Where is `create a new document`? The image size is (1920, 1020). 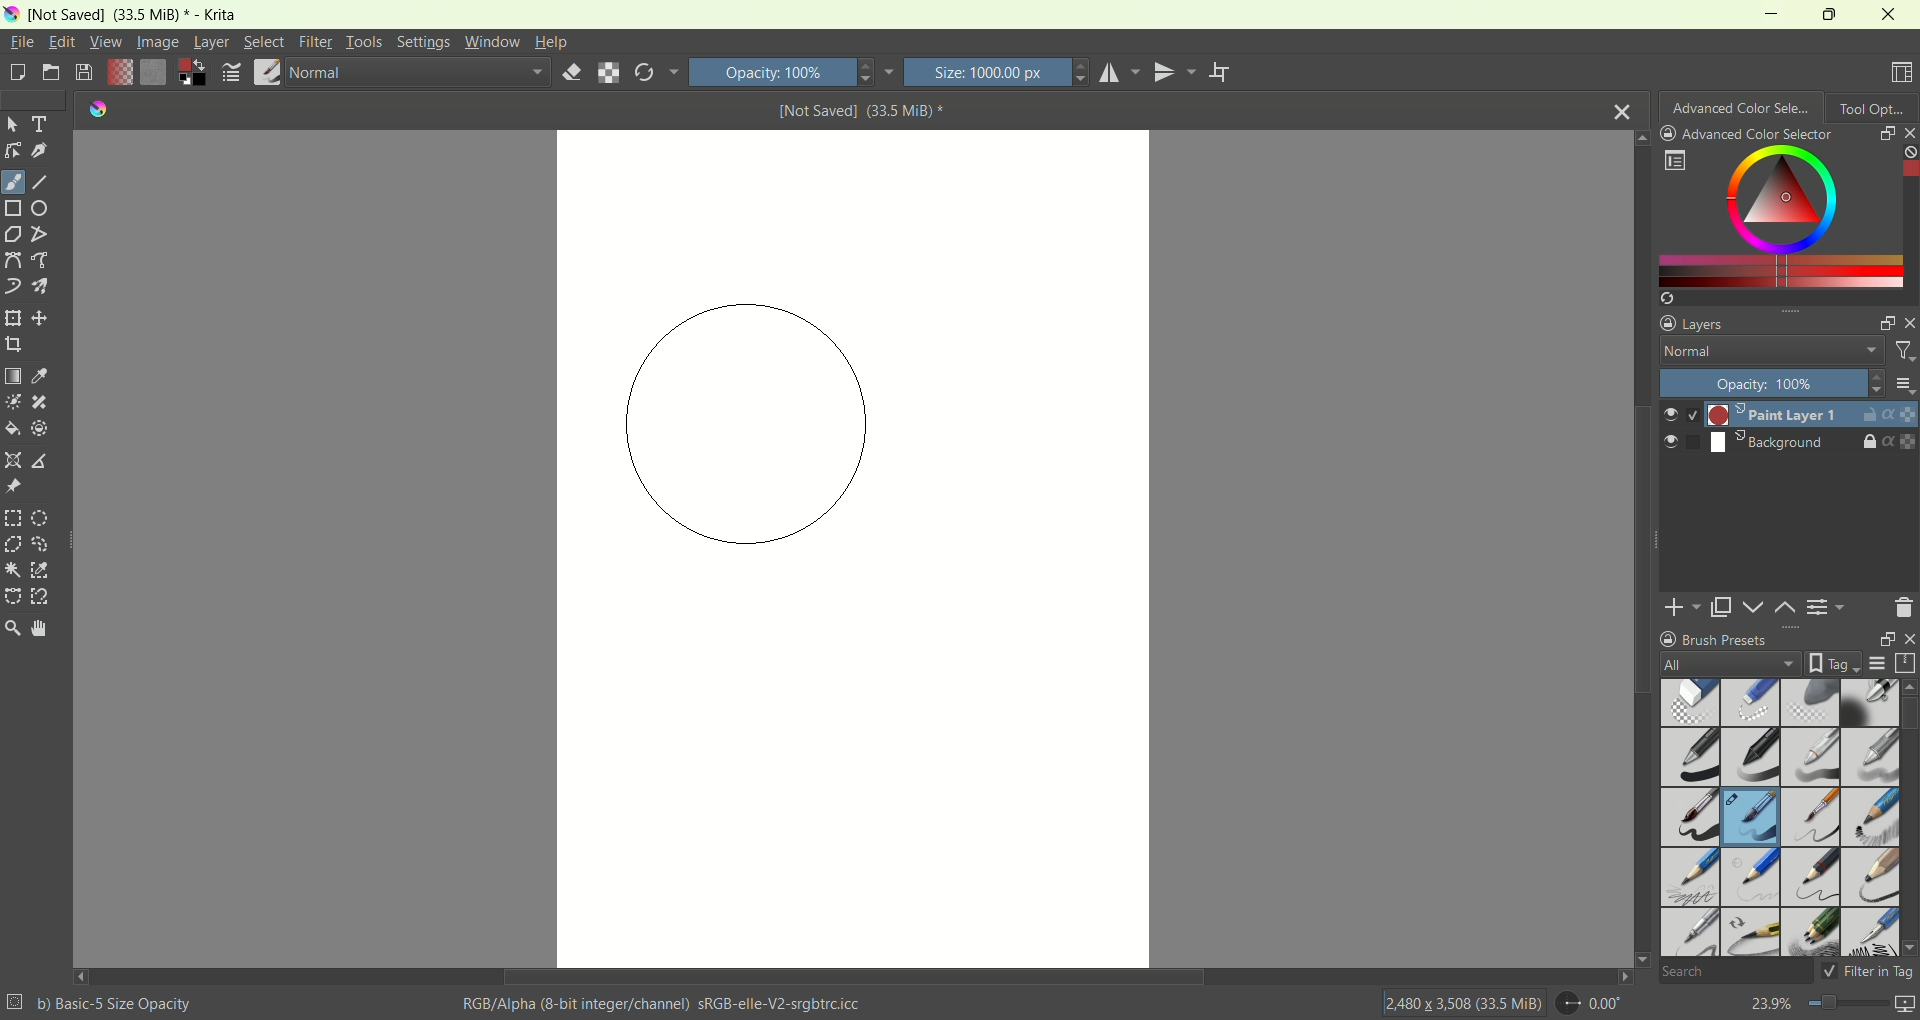 create a new document is located at coordinates (16, 76).